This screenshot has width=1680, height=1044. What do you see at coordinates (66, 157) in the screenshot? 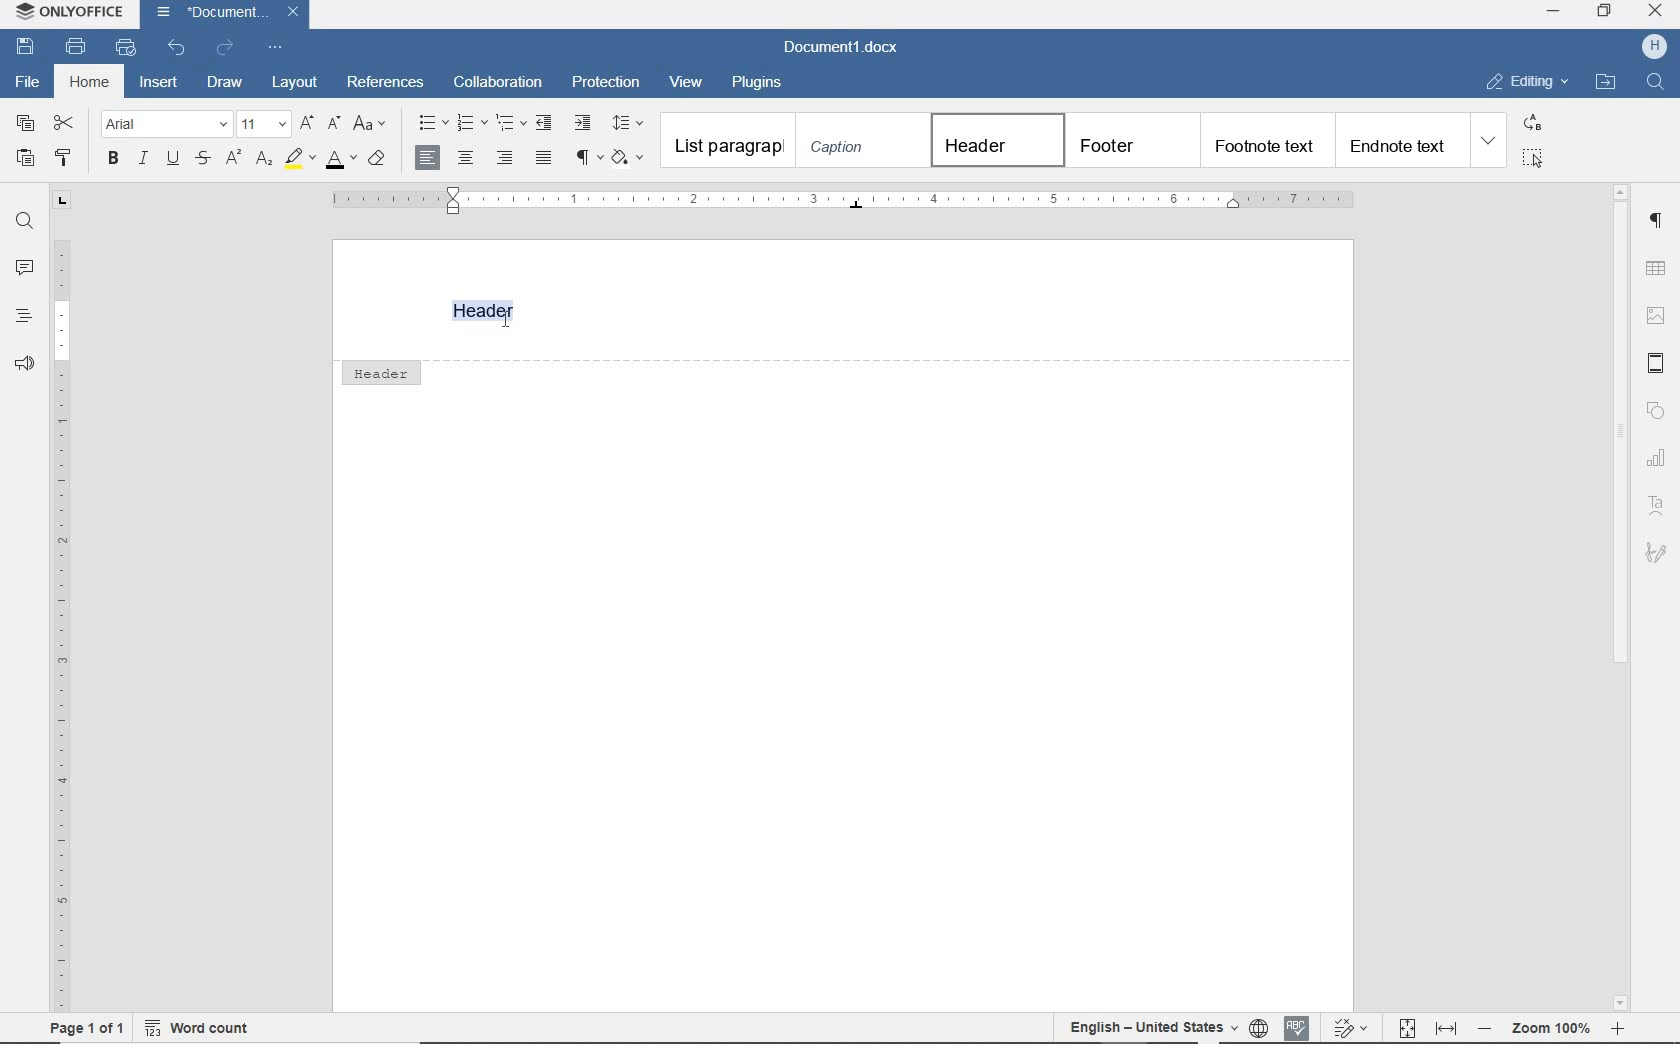
I see `copy style` at bounding box center [66, 157].